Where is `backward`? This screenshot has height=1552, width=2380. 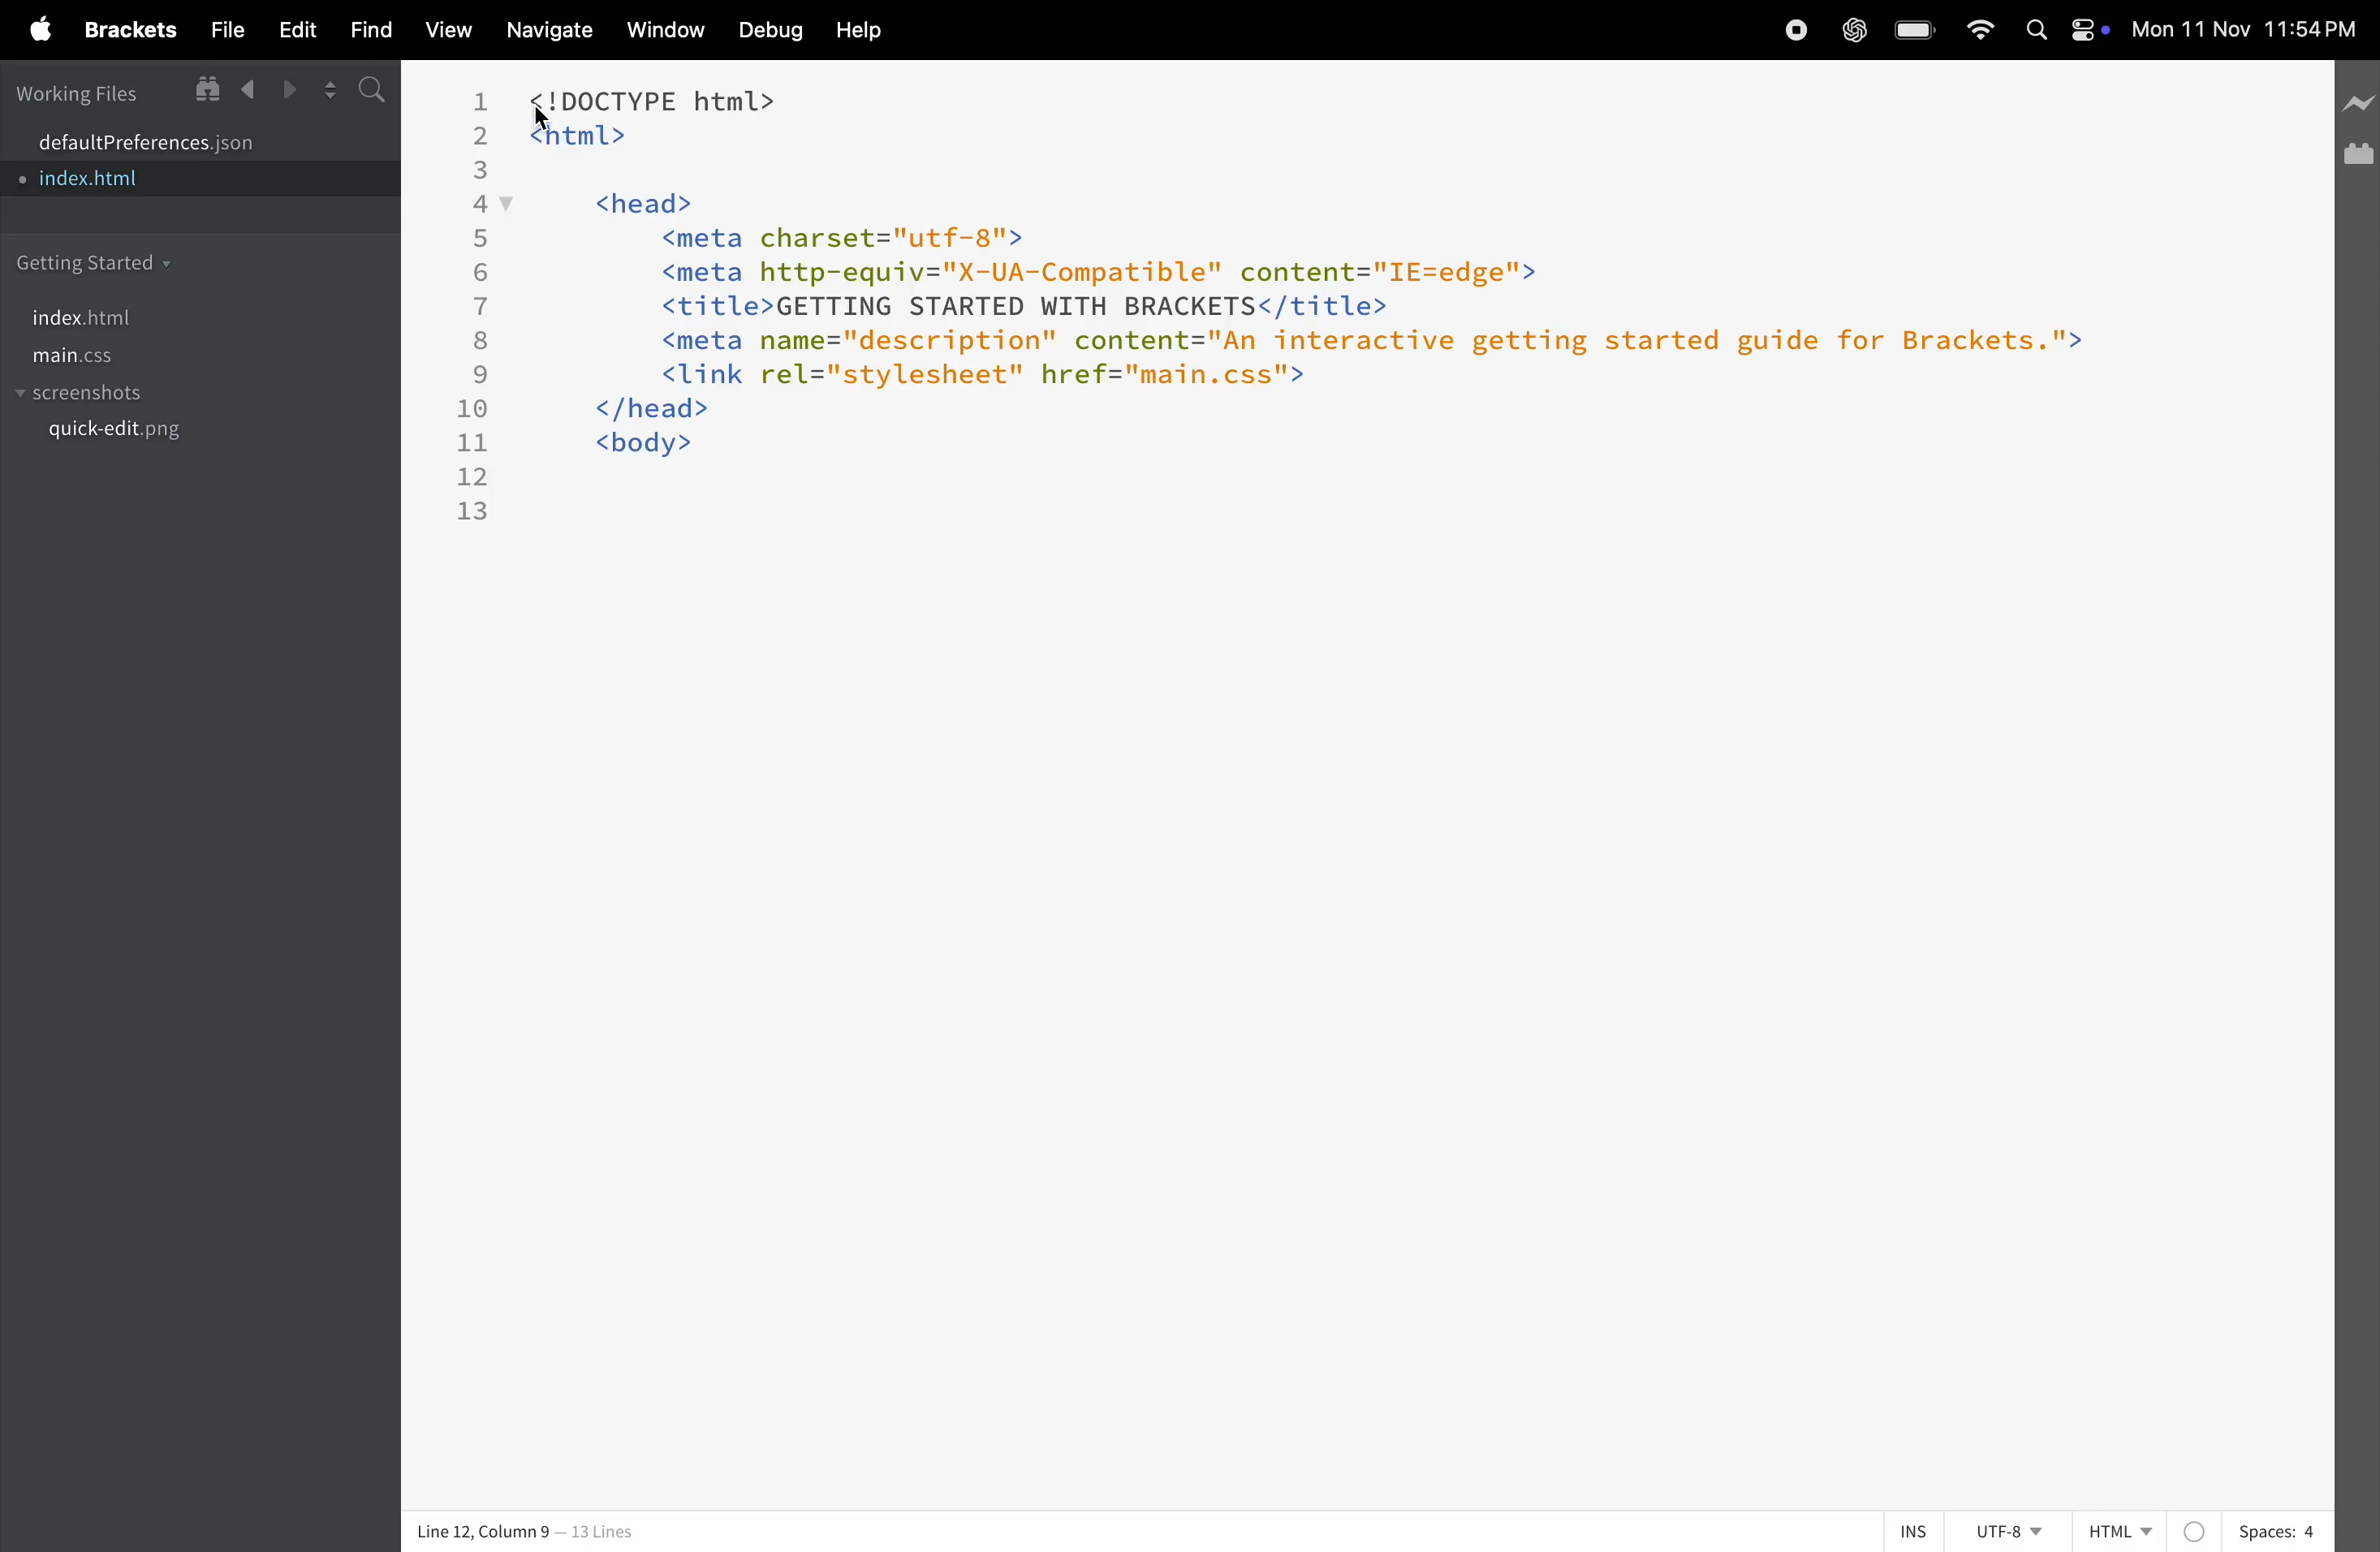 backward is located at coordinates (247, 90).